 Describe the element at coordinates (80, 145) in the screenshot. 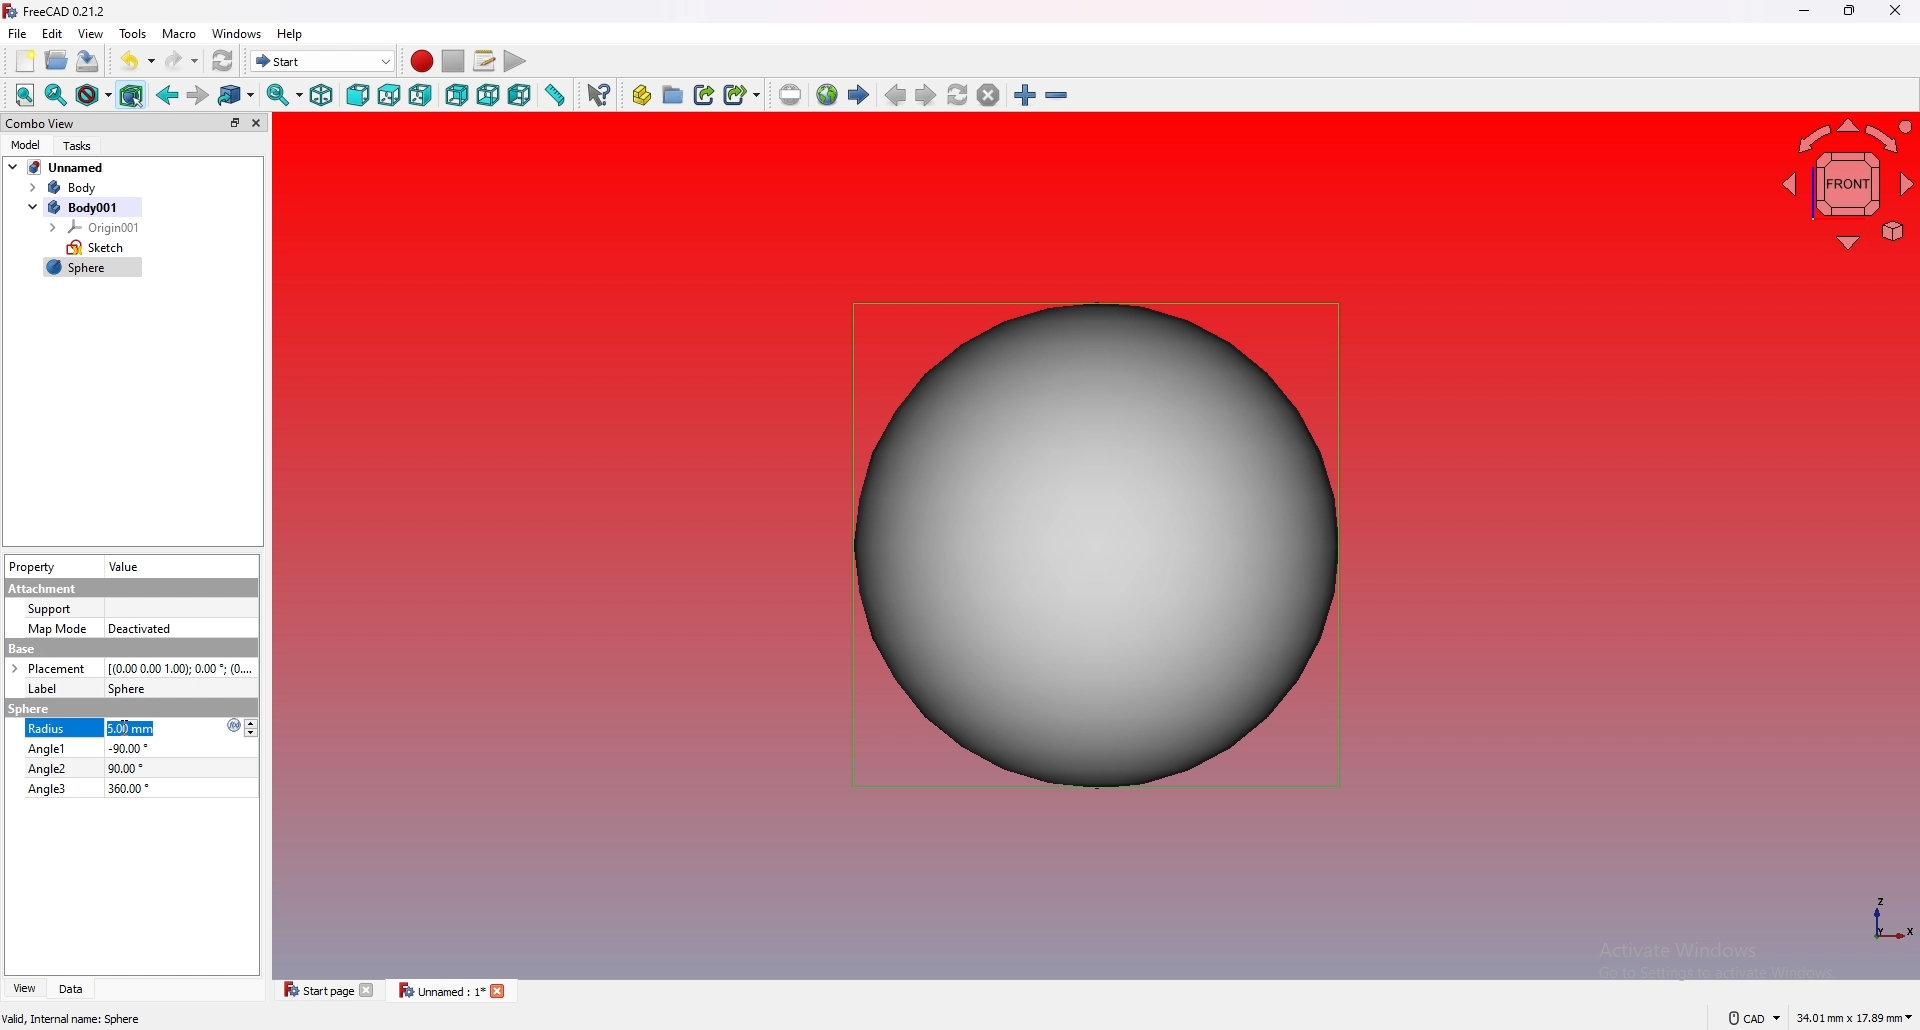

I see `tasks` at that location.